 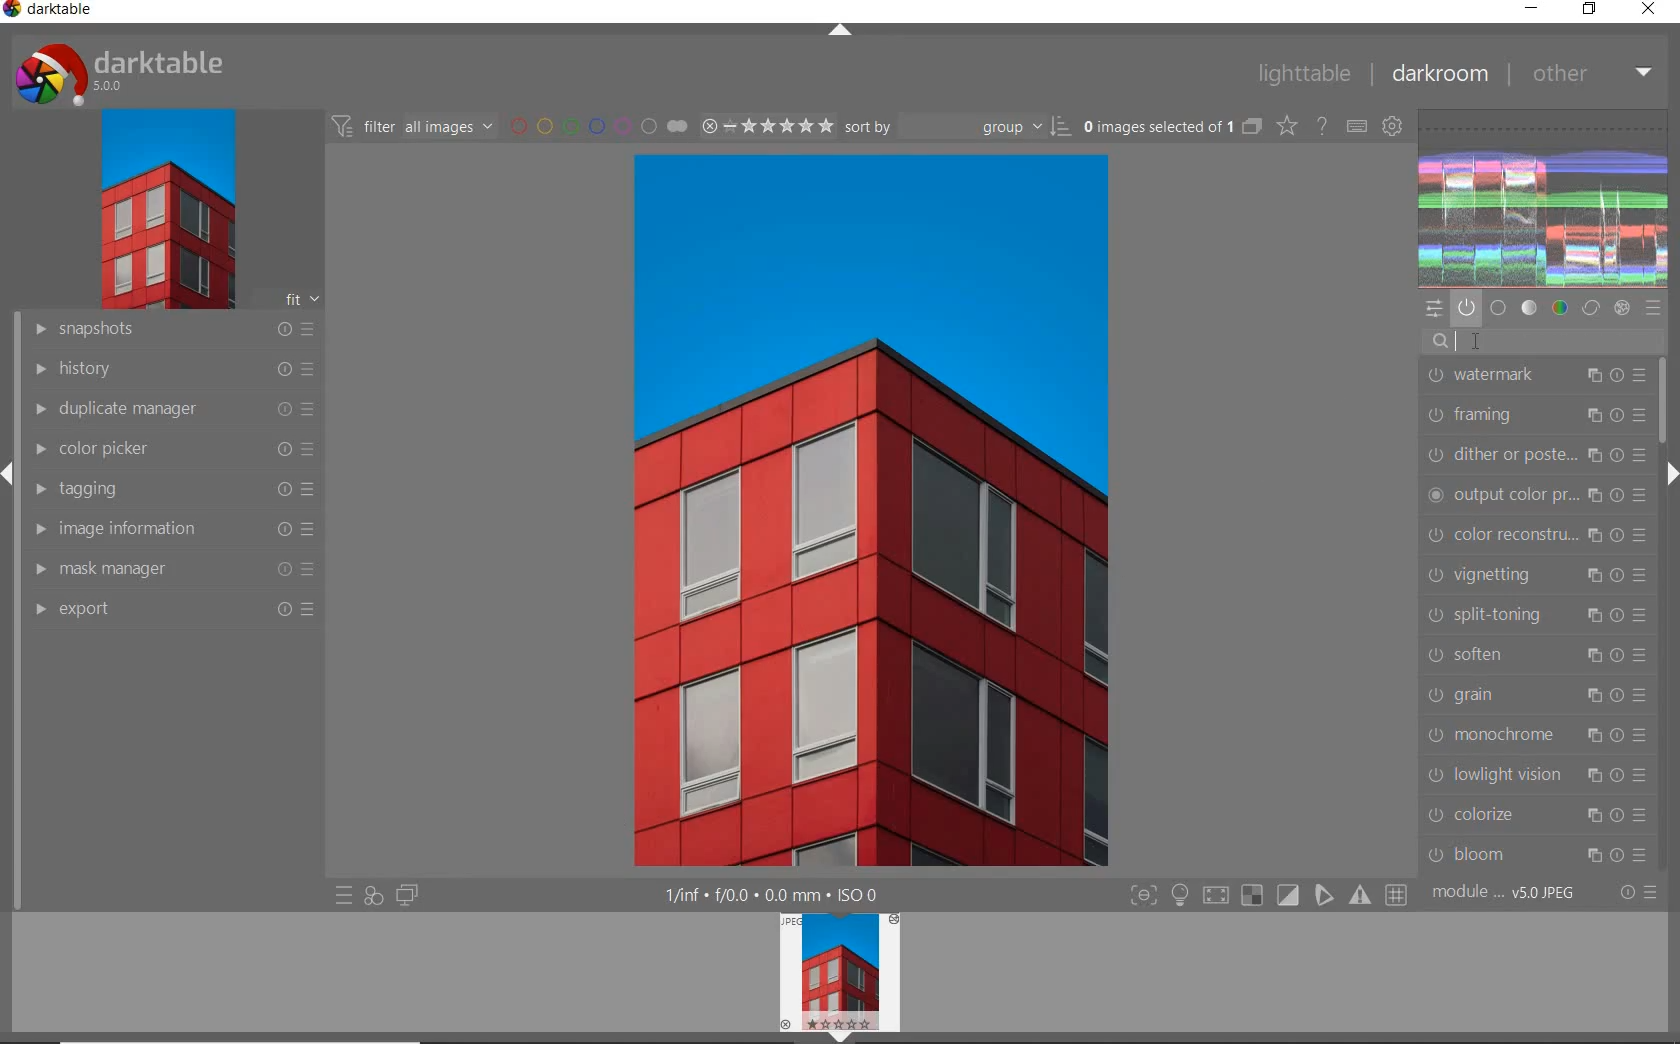 What do you see at coordinates (1436, 308) in the screenshot?
I see `quick access panel` at bounding box center [1436, 308].